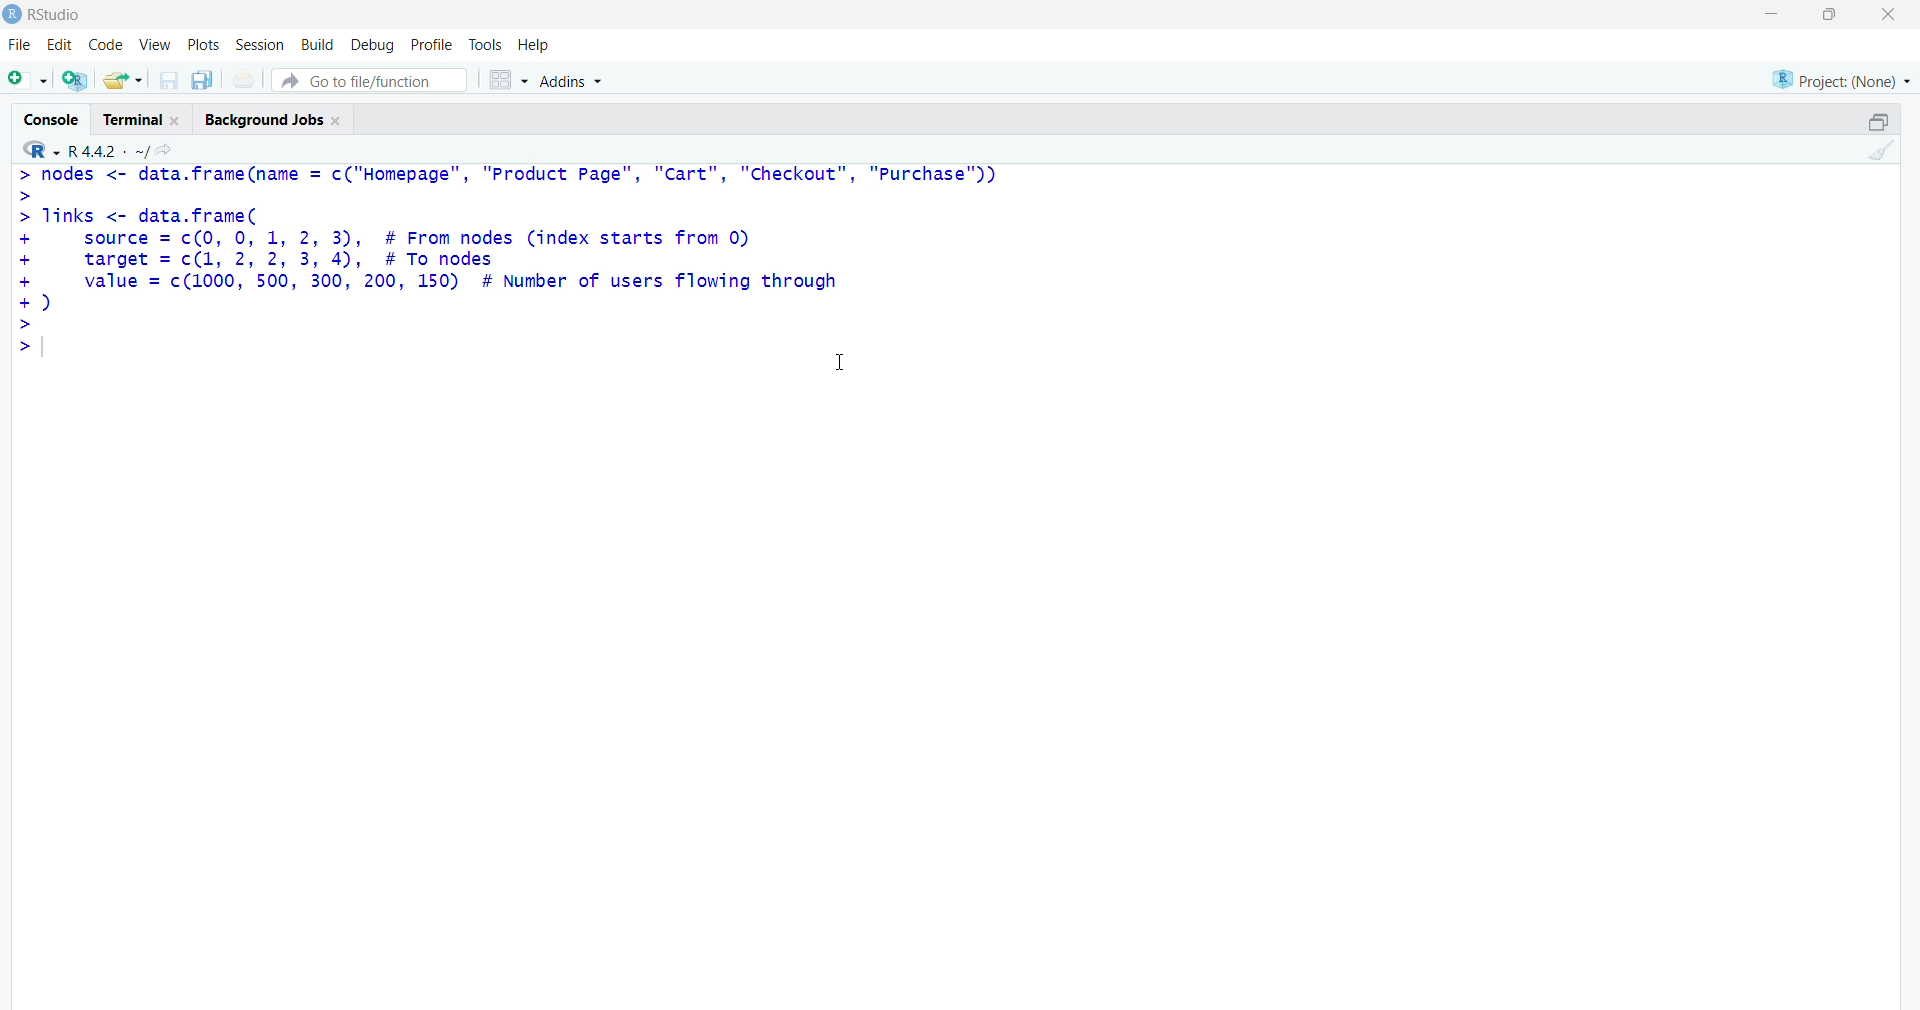 The image size is (1920, 1010). Describe the element at coordinates (314, 45) in the screenshot. I see `build` at that location.